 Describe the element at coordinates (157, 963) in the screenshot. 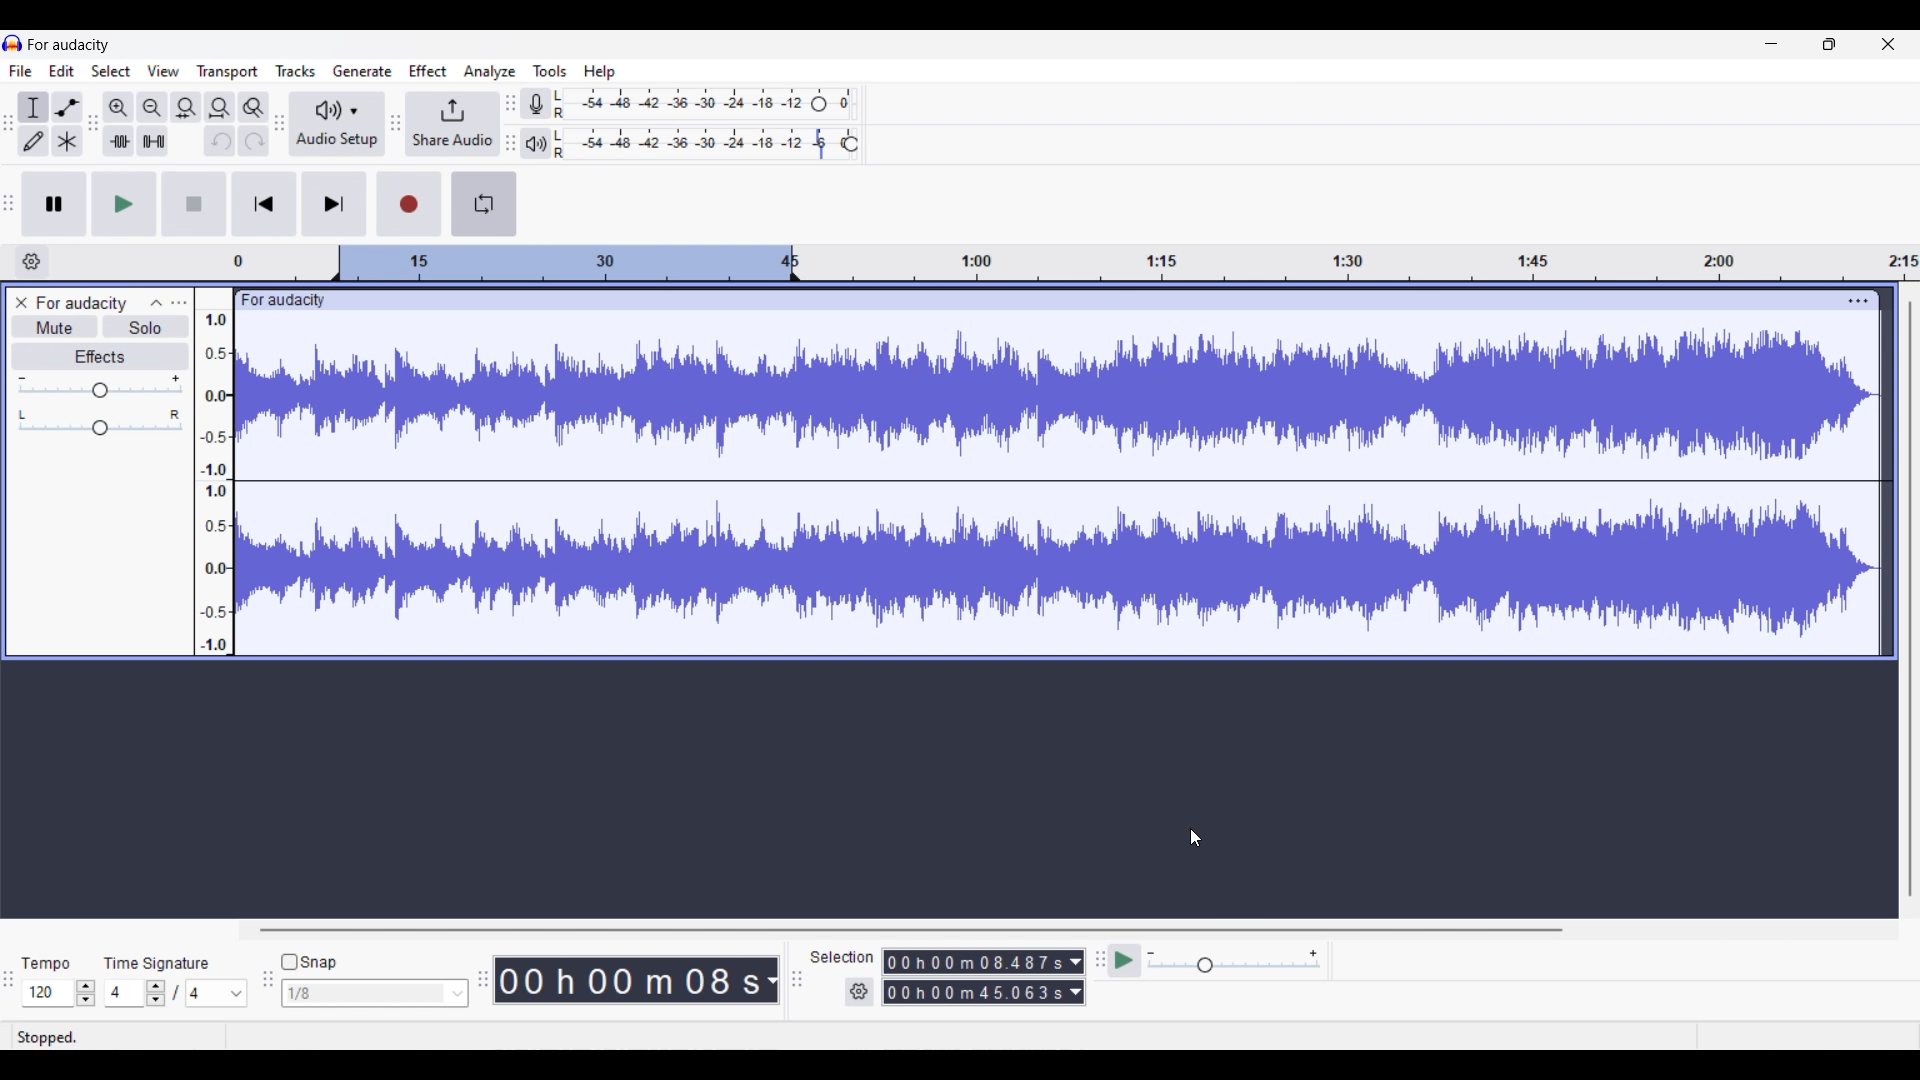

I see `Indicates time signature settings` at that location.